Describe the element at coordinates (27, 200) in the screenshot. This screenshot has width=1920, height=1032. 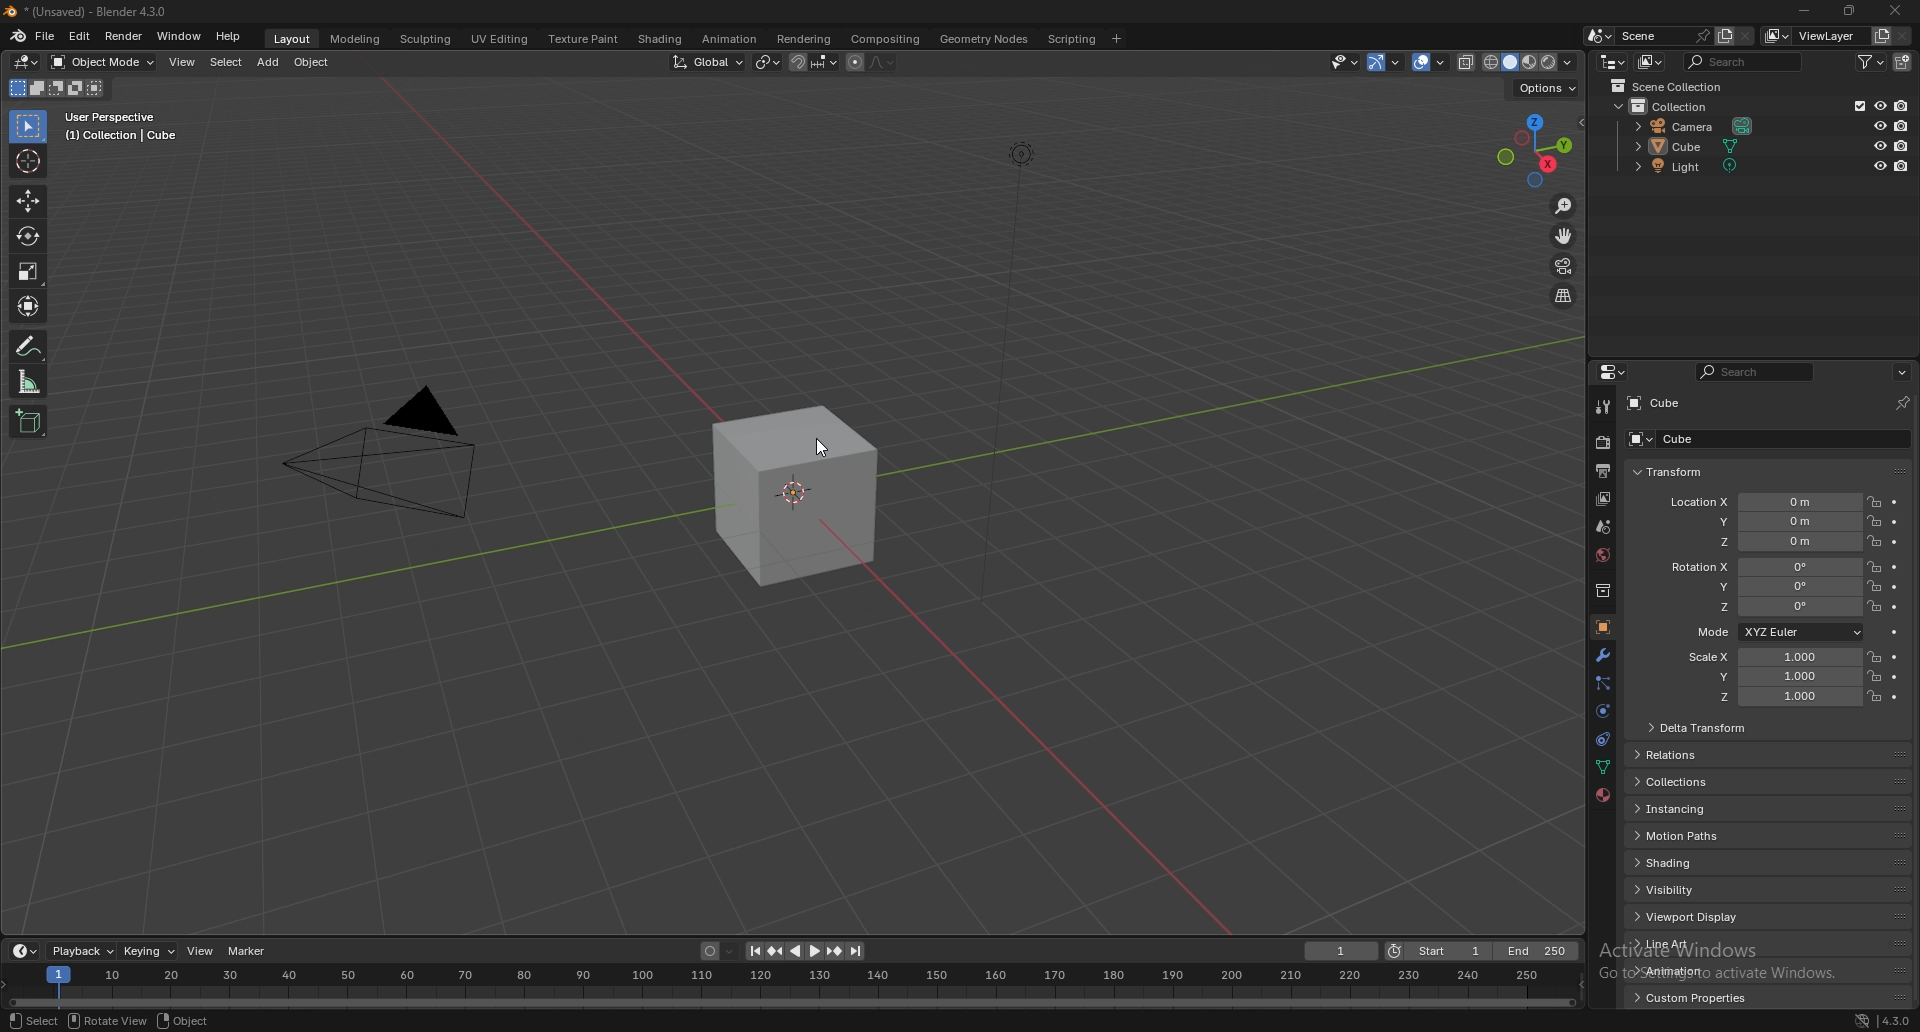
I see `move` at that location.